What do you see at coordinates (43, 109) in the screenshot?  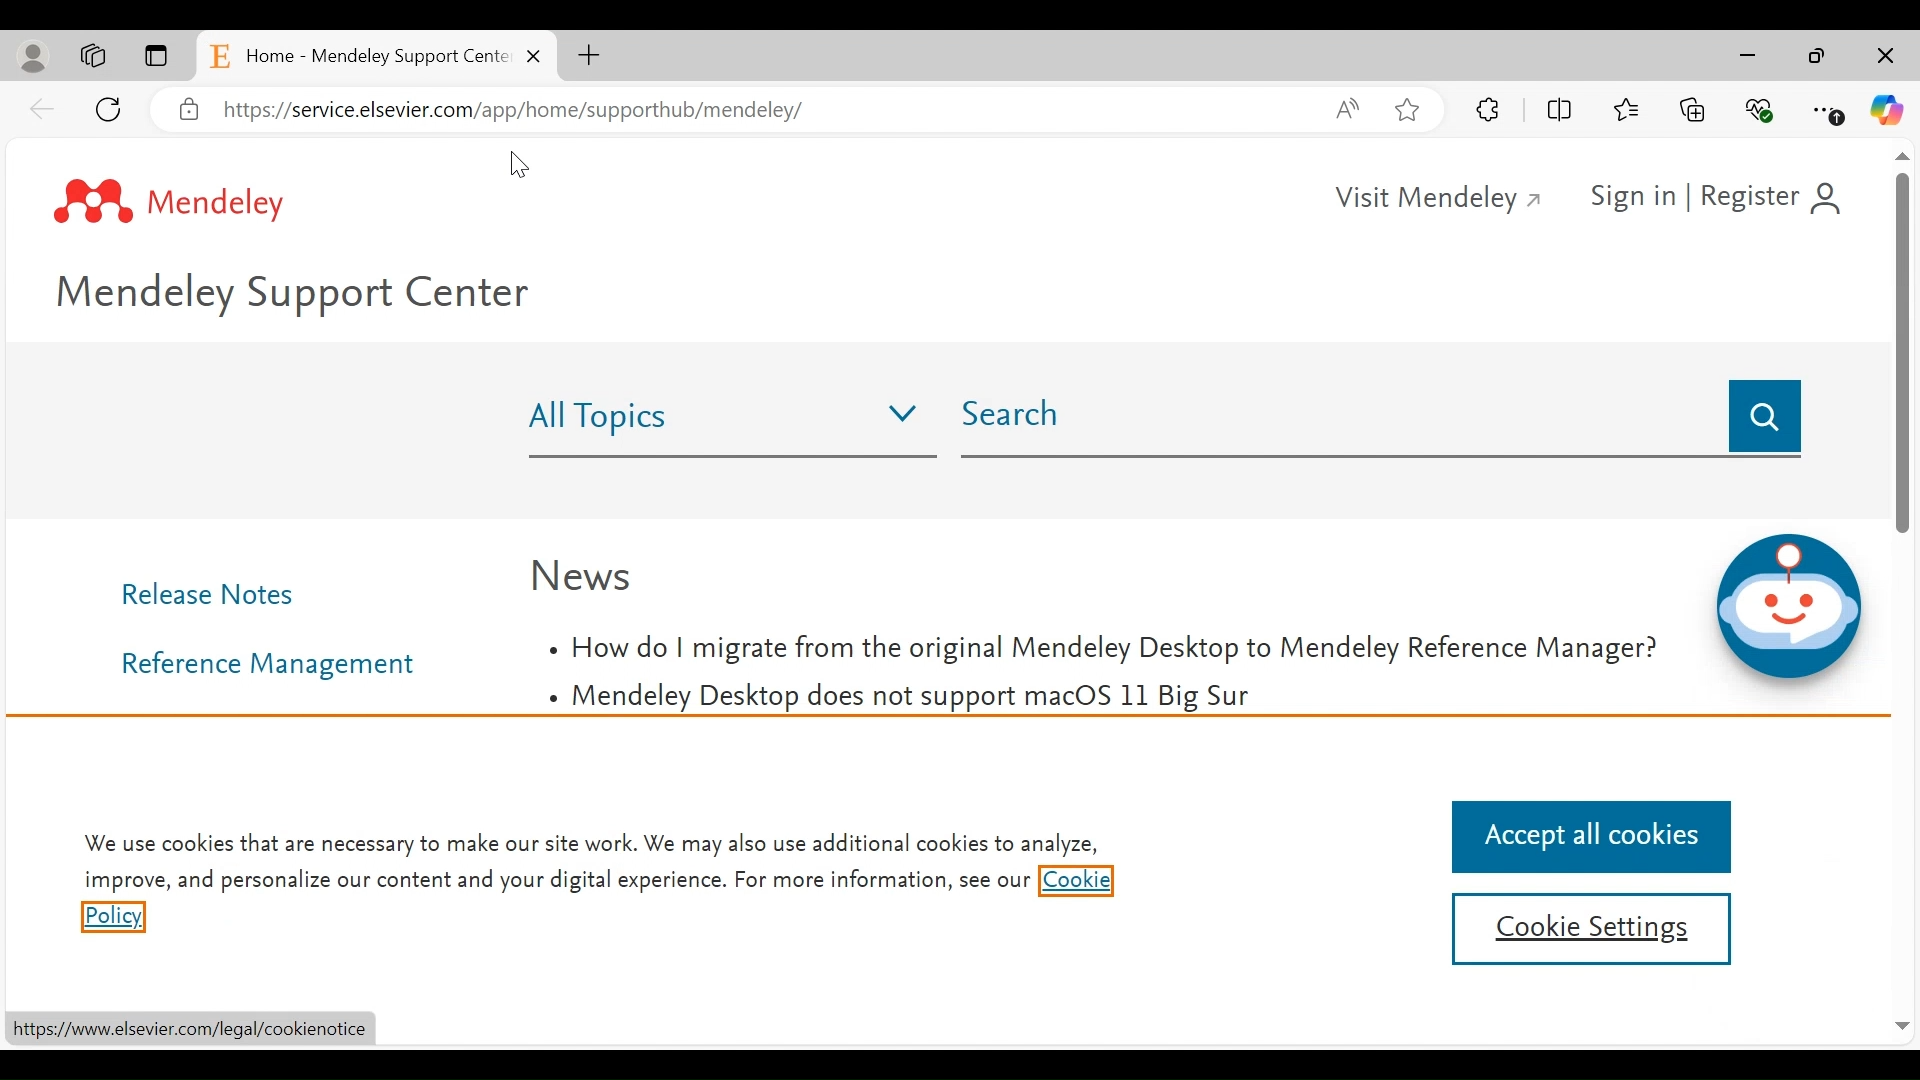 I see `Navigate back` at bounding box center [43, 109].